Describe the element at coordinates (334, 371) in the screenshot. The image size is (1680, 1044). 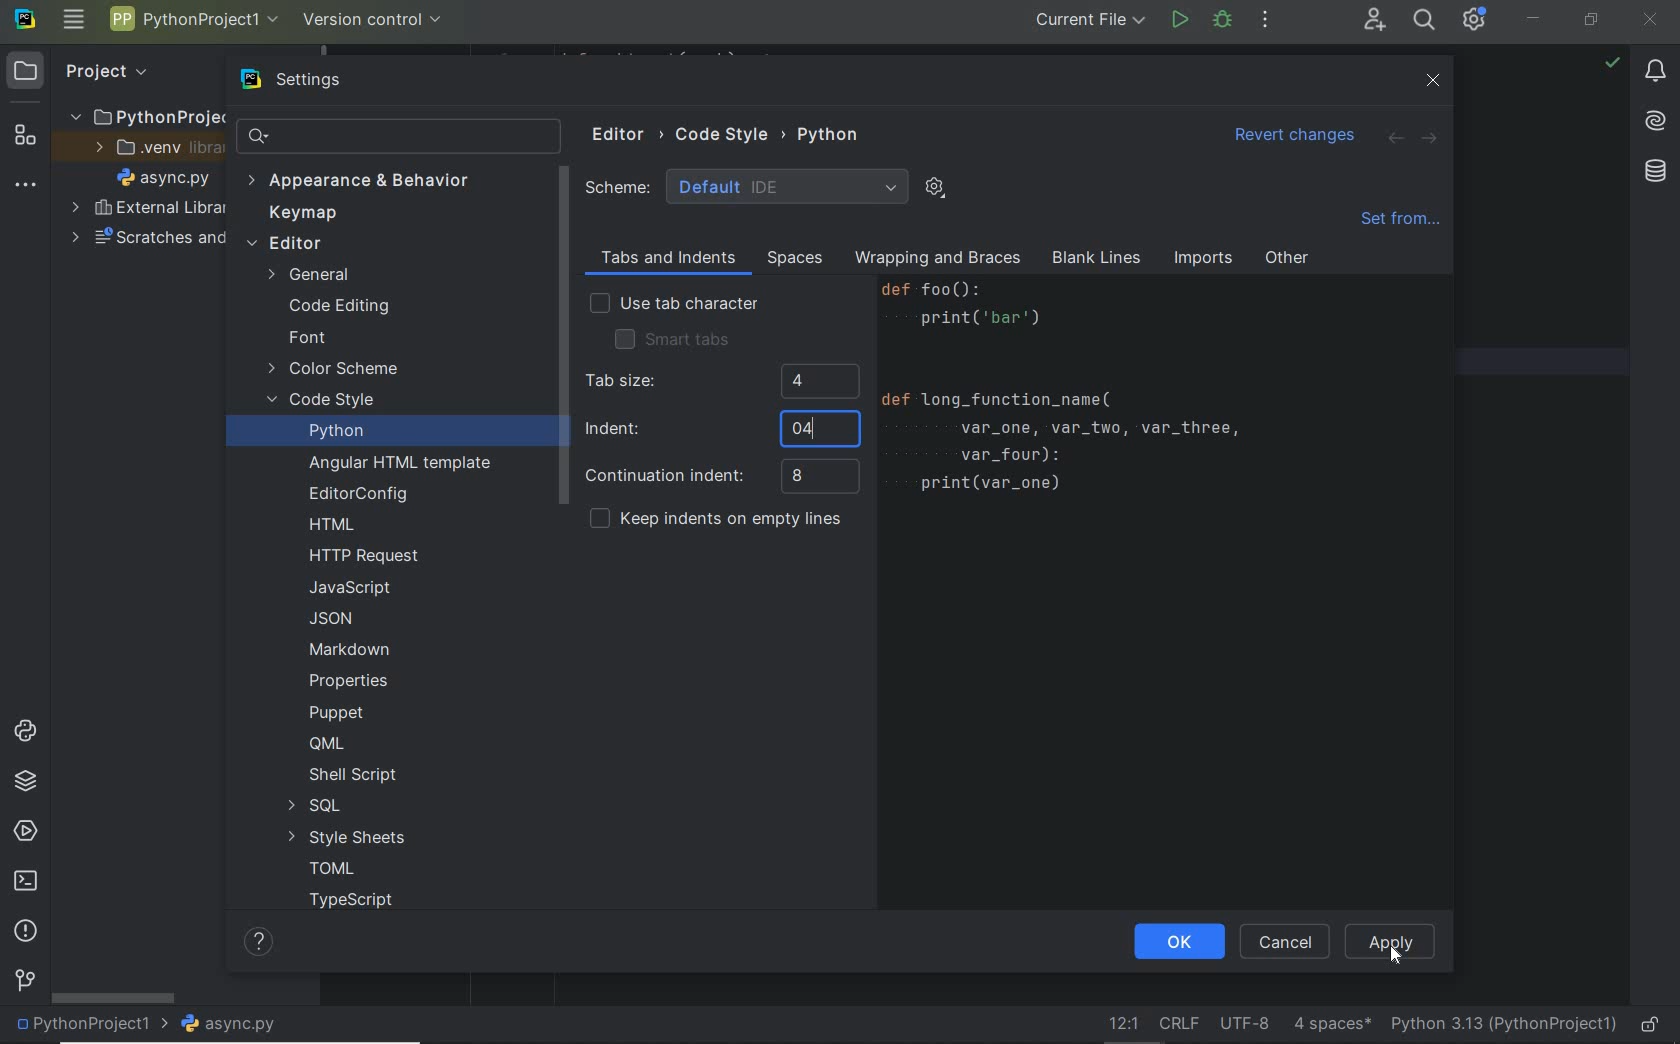
I see `color scheme` at that location.